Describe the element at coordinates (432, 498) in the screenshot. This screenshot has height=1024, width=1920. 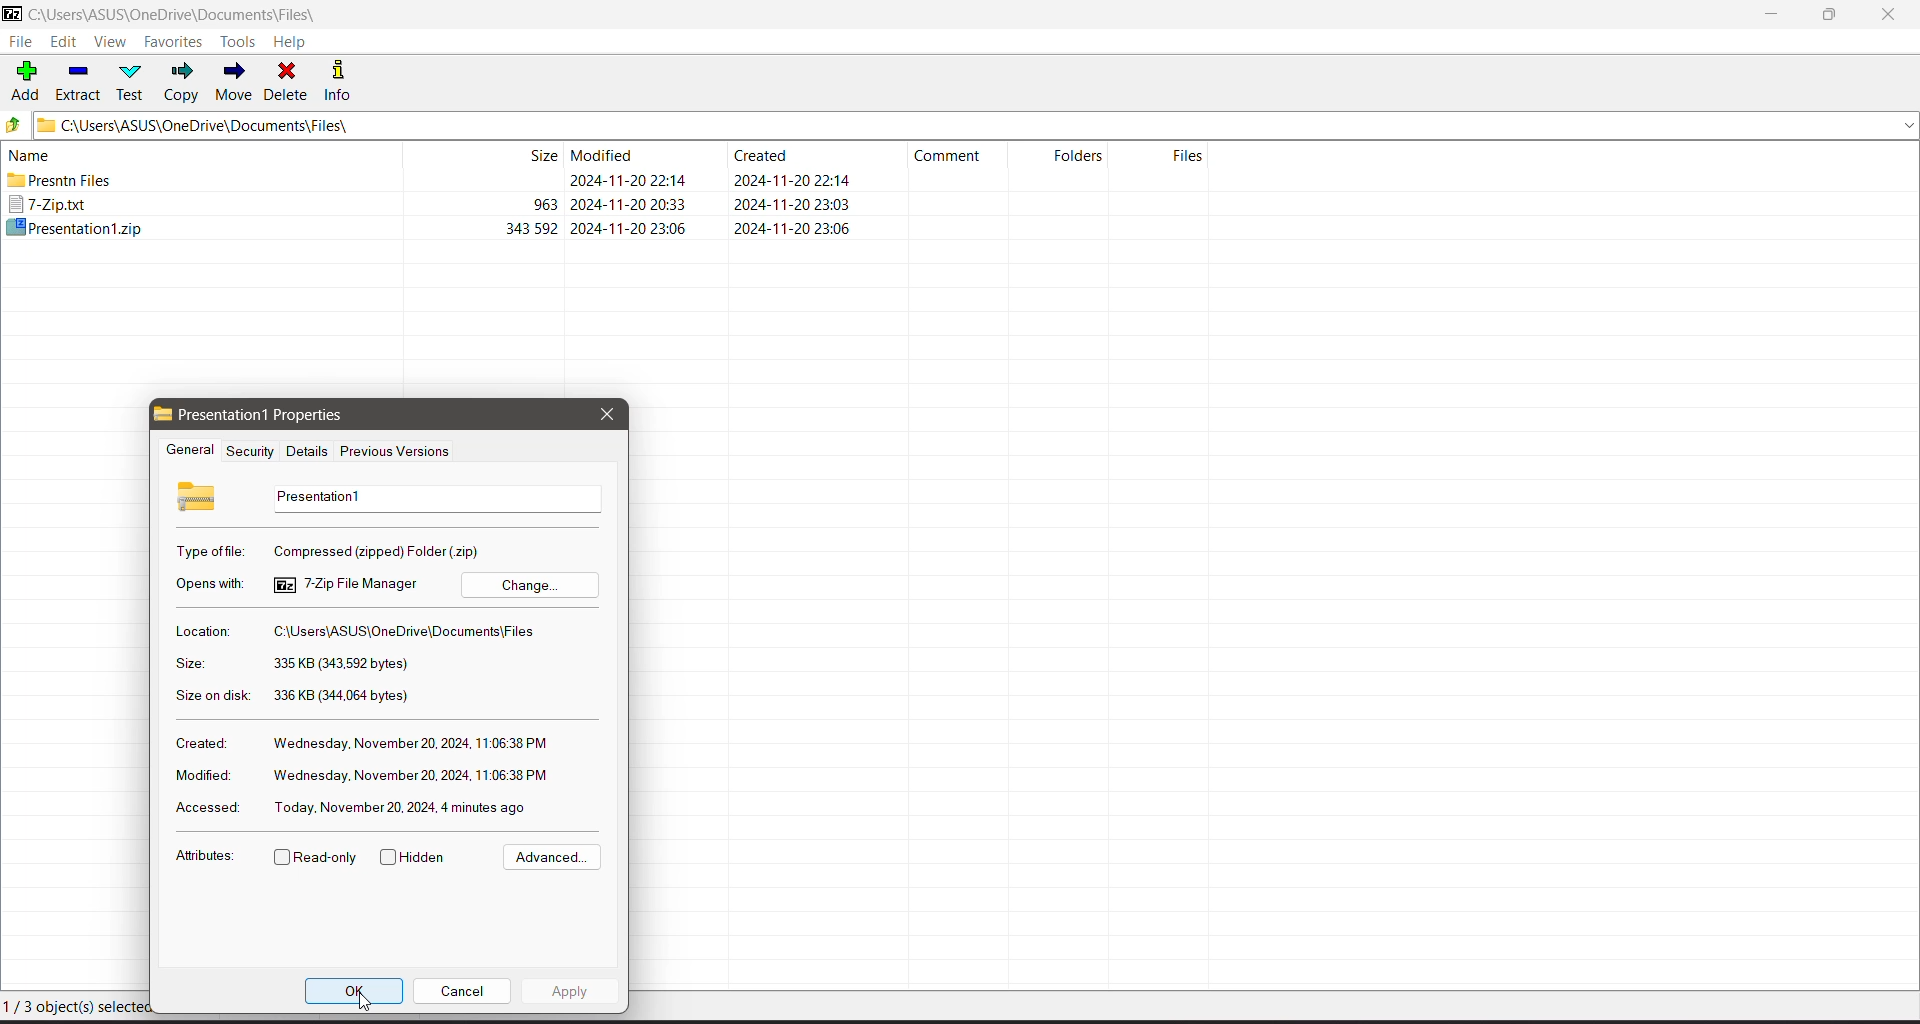
I see `Selected file name` at that location.